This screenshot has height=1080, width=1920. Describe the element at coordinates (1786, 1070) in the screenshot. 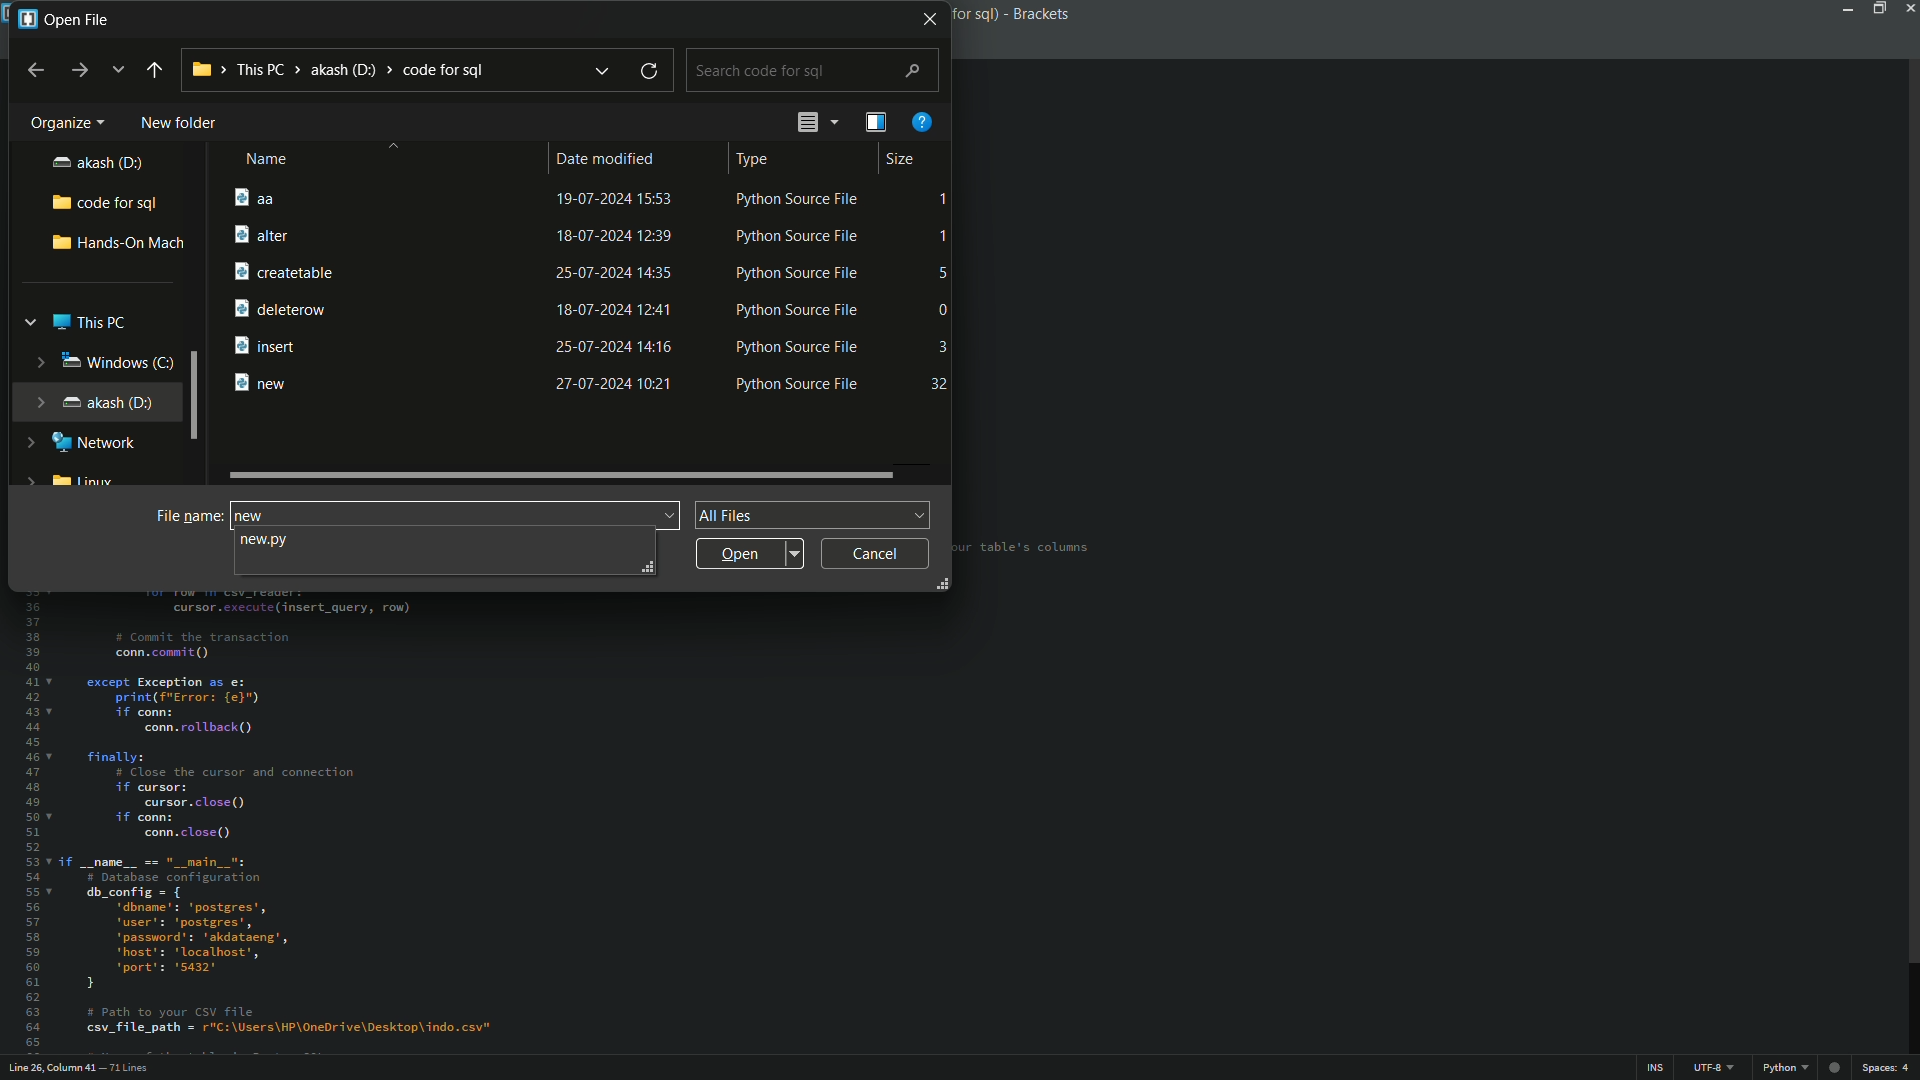

I see `file format` at that location.